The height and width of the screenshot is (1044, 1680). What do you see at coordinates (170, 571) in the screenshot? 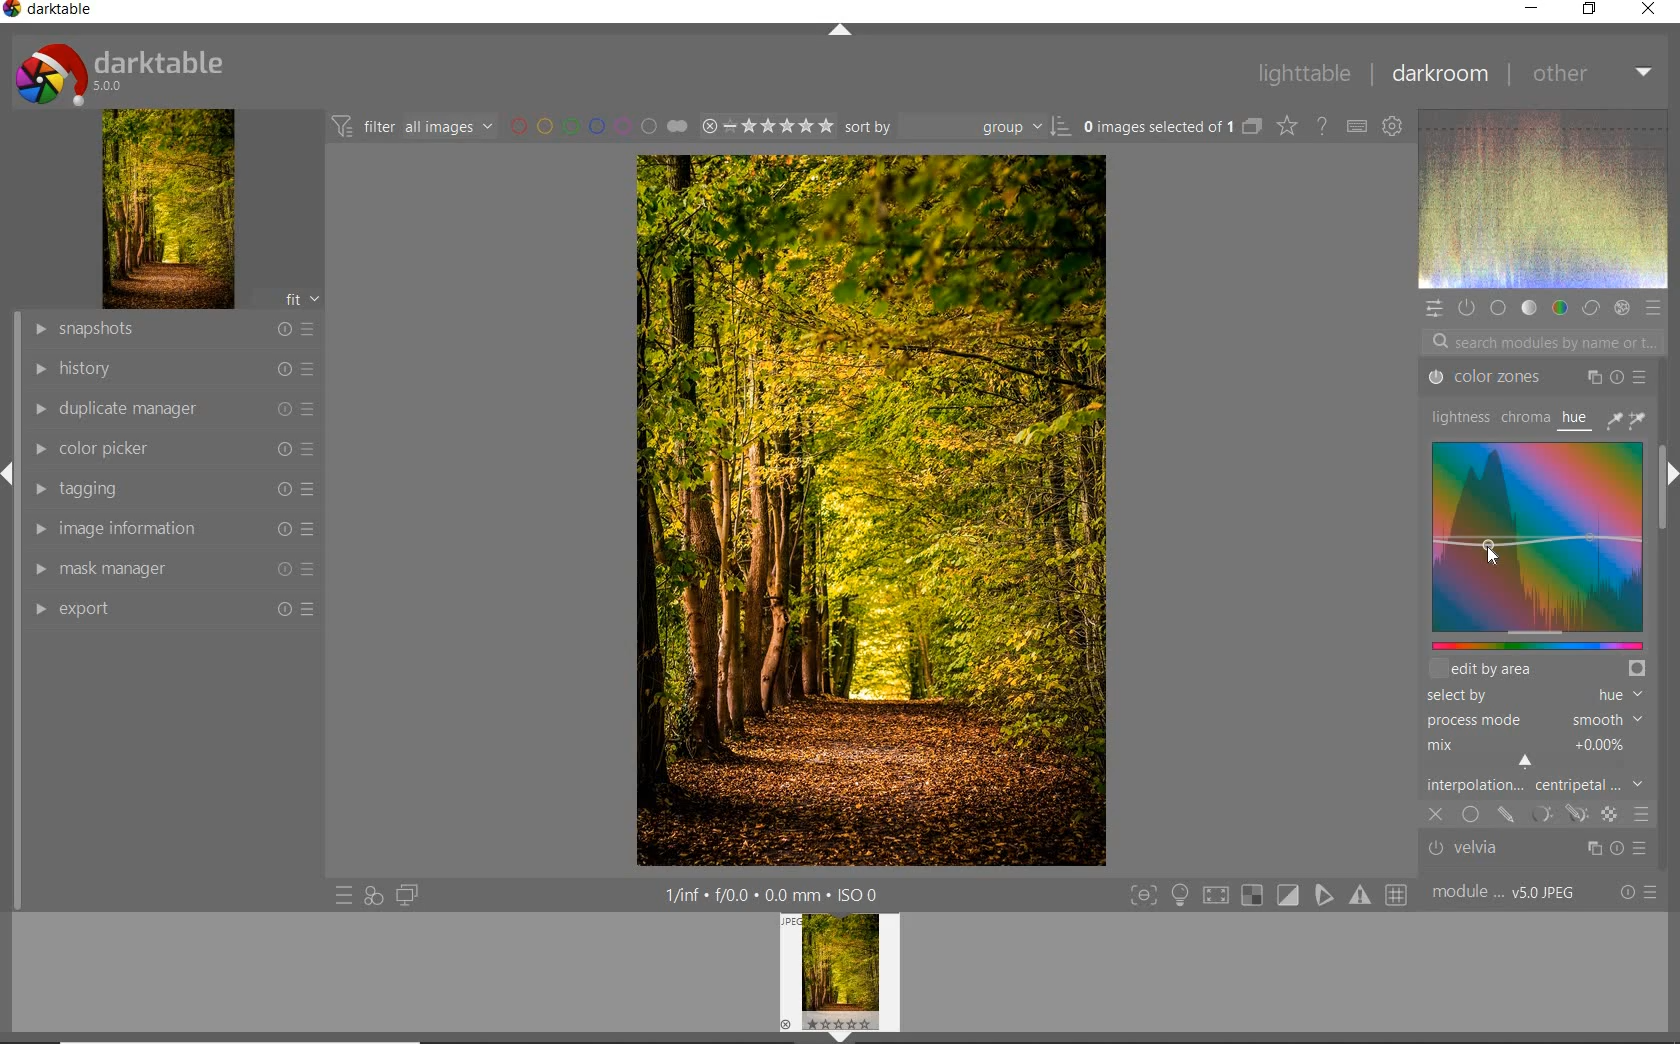
I see `MASK MANAGER` at bounding box center [170, 571].